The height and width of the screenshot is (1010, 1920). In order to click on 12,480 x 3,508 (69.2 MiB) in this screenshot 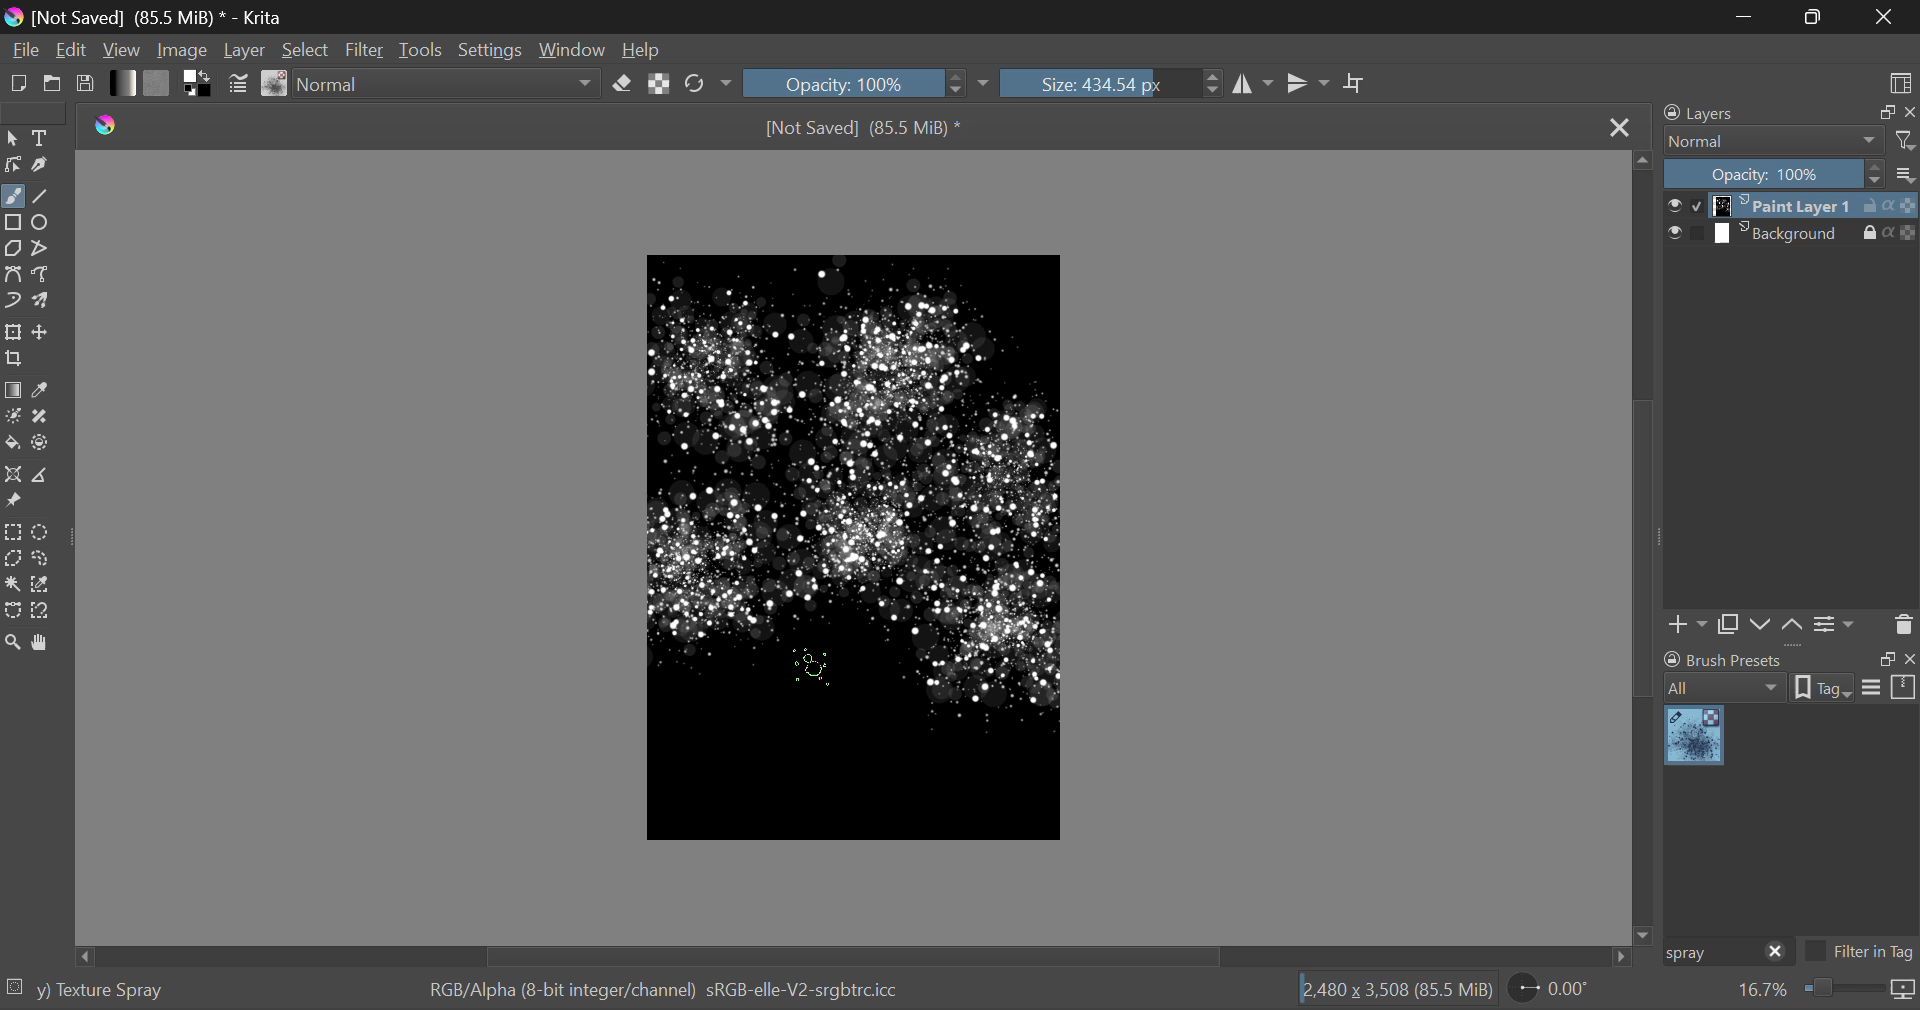, I will do `click(1397, 989)`.